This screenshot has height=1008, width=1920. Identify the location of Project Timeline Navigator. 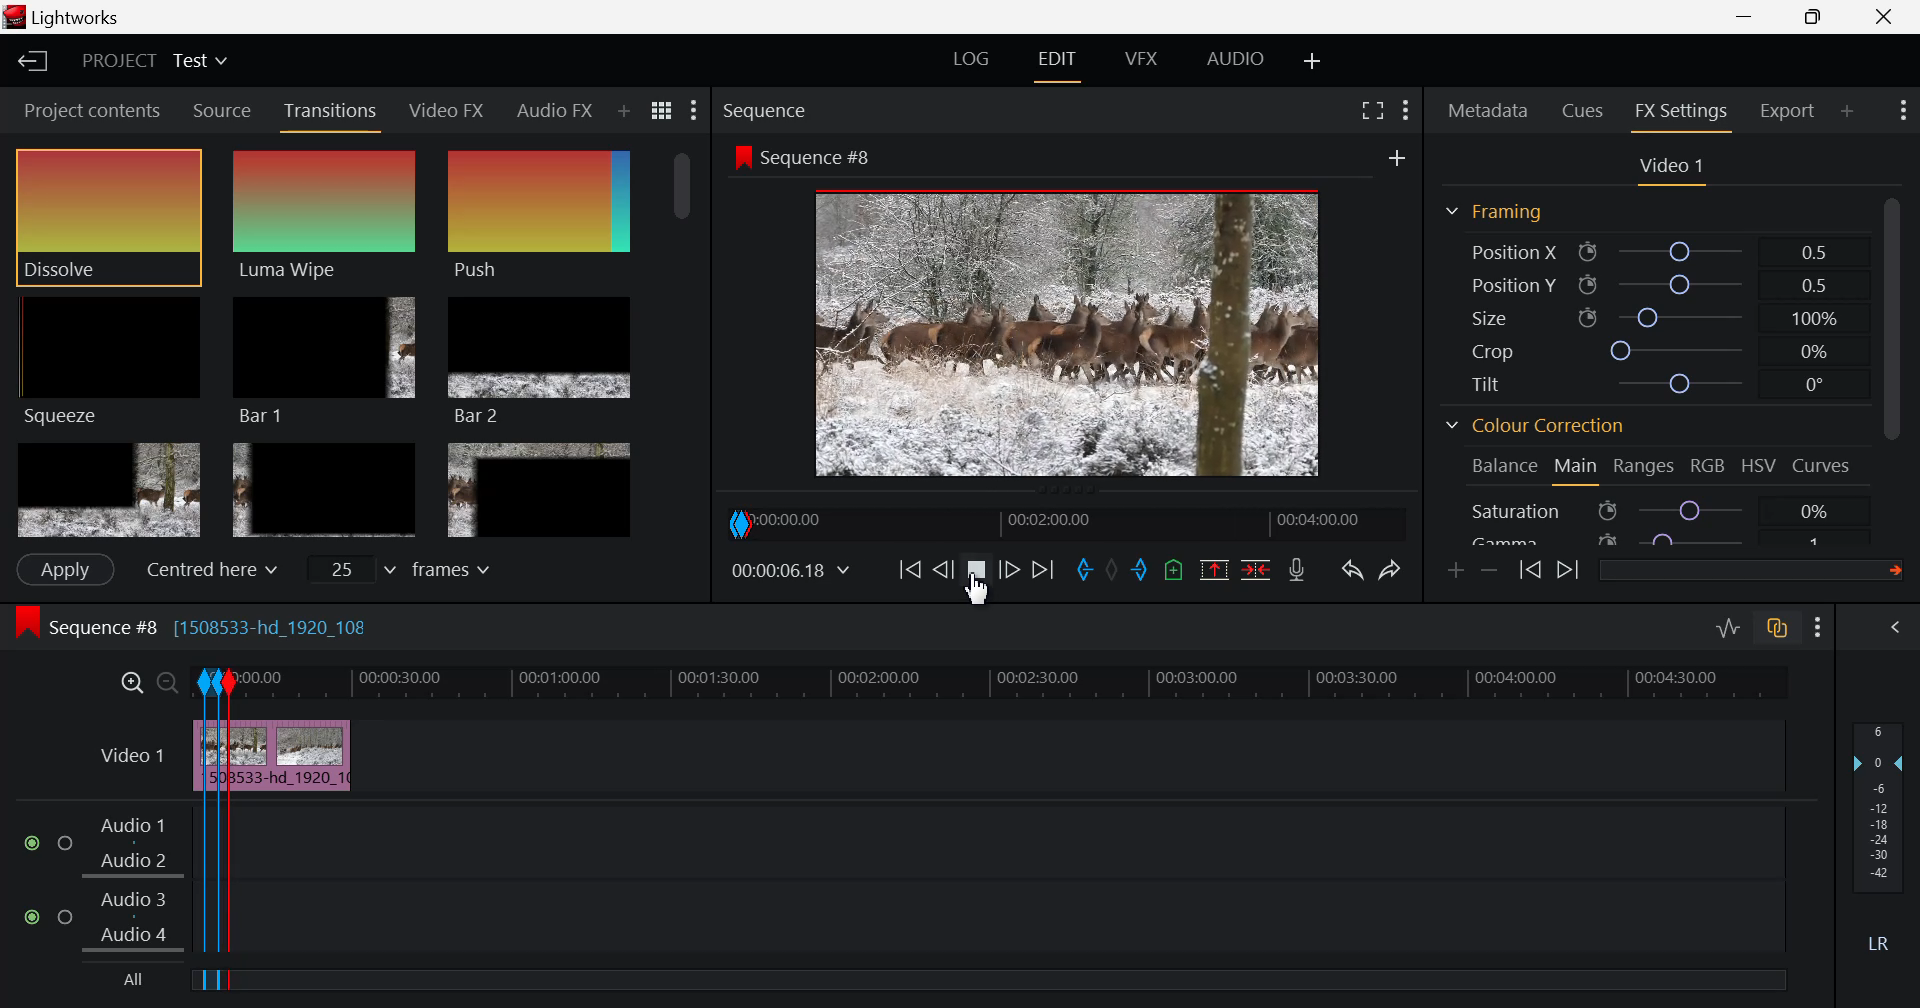
(1064, 523).